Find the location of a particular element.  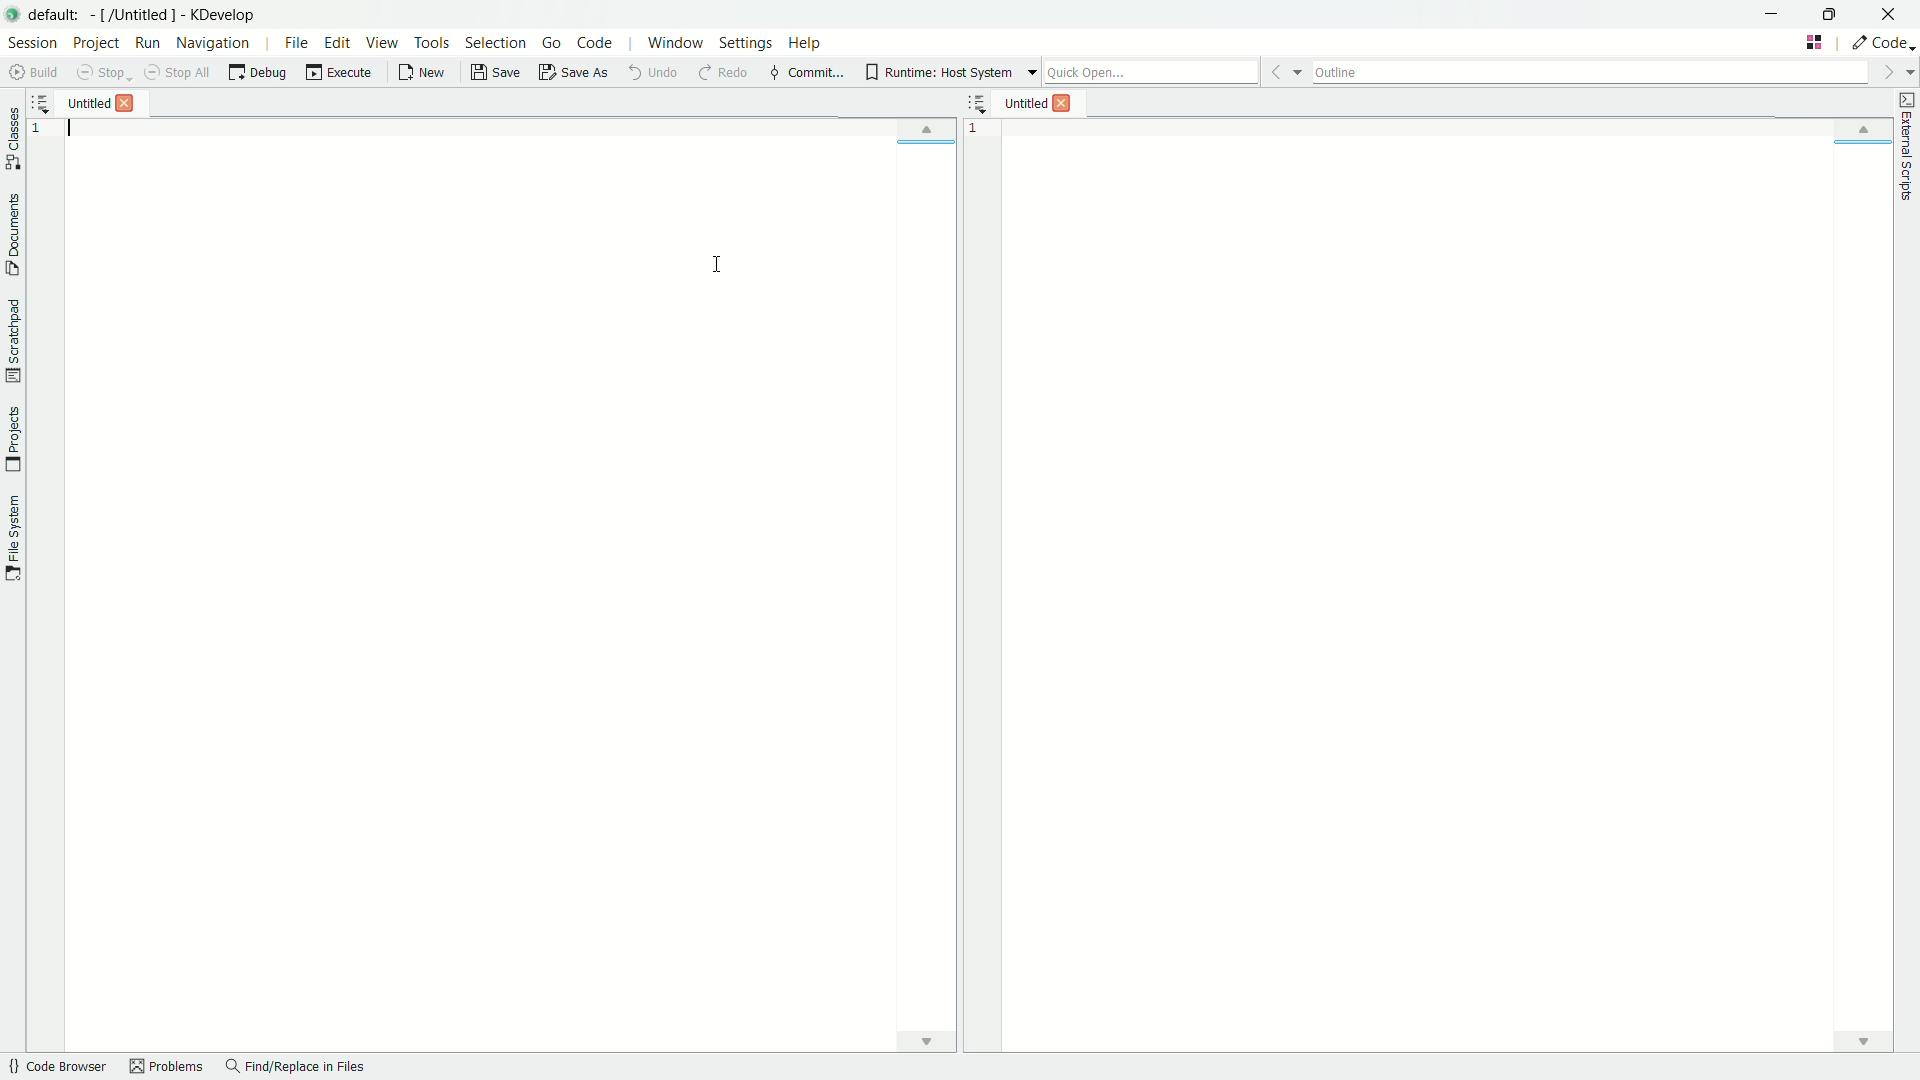

execute actions to change the area is located at coordinates (1883, 45).